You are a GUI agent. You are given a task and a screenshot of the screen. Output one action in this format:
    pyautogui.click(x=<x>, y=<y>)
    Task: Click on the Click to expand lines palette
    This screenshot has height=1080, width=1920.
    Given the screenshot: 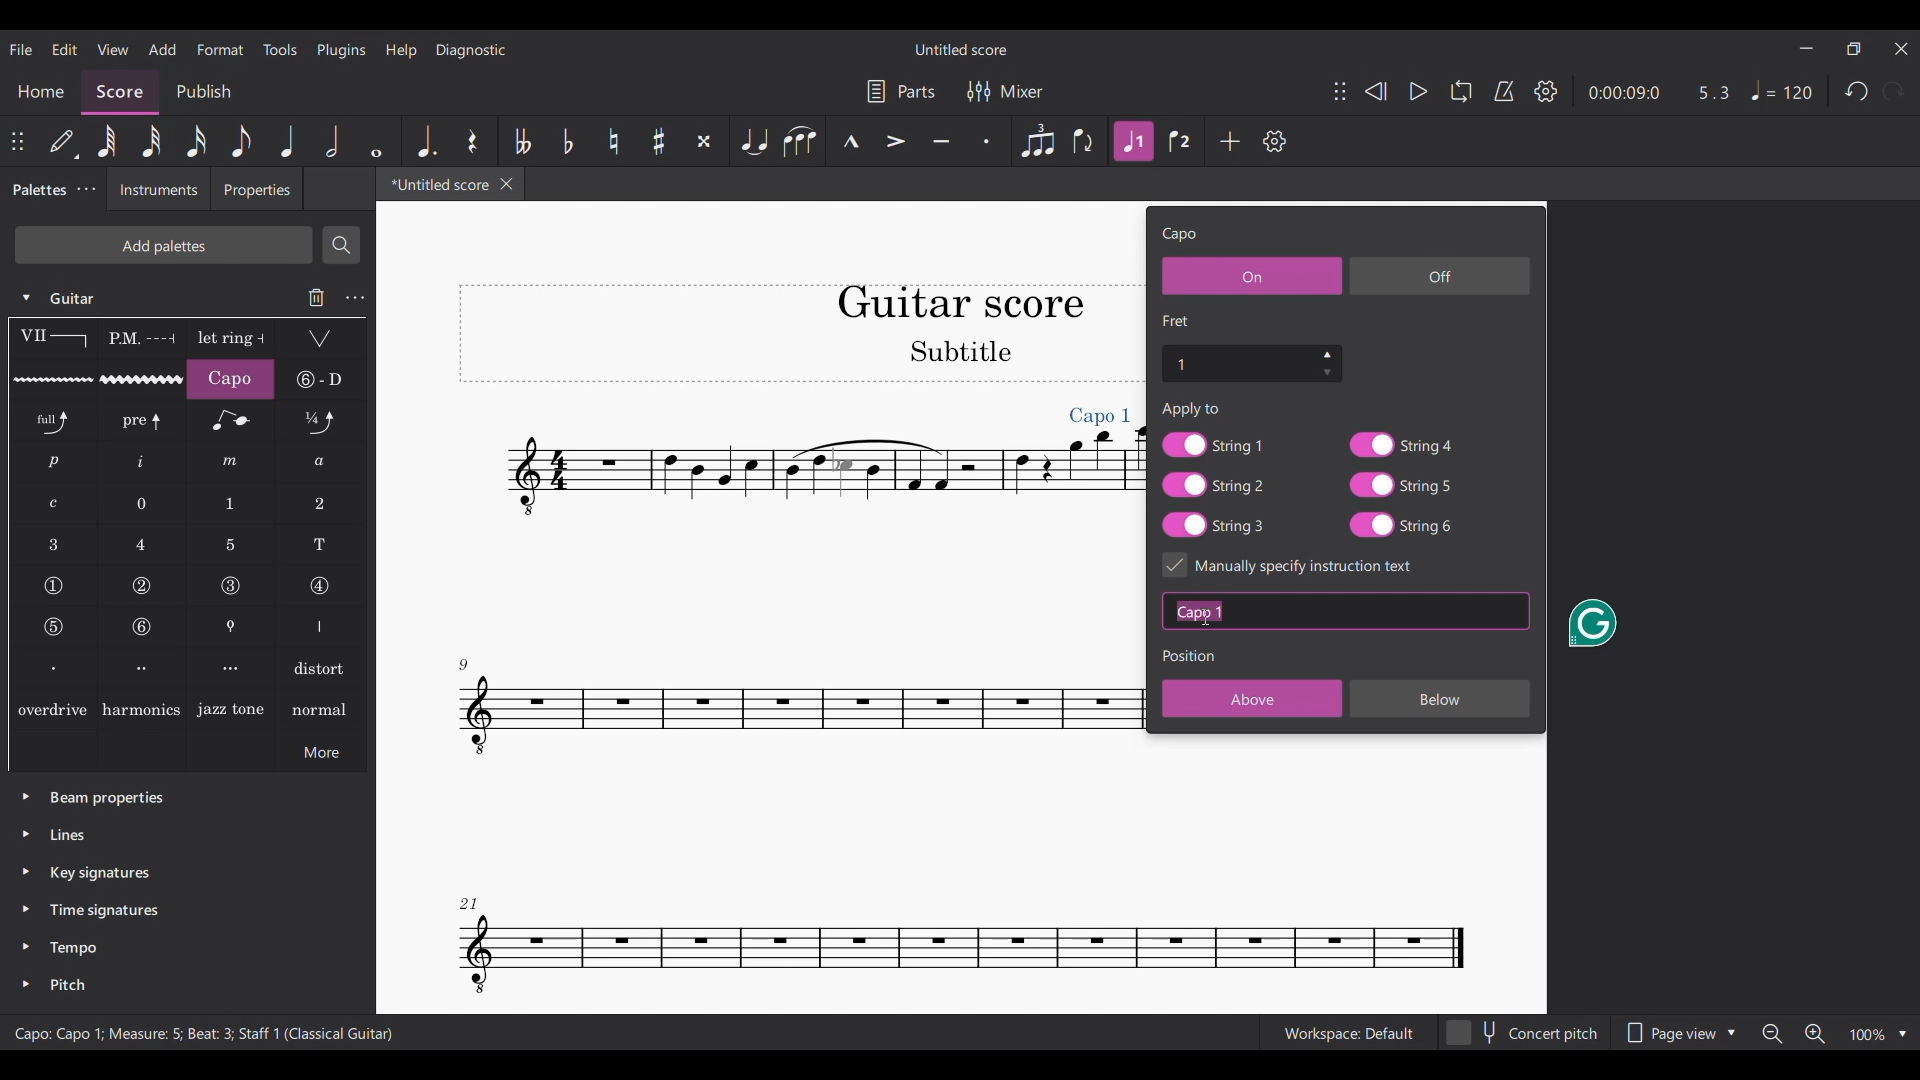 What is the action you would take?
    pyautogui.click(x=25, y=834)
    